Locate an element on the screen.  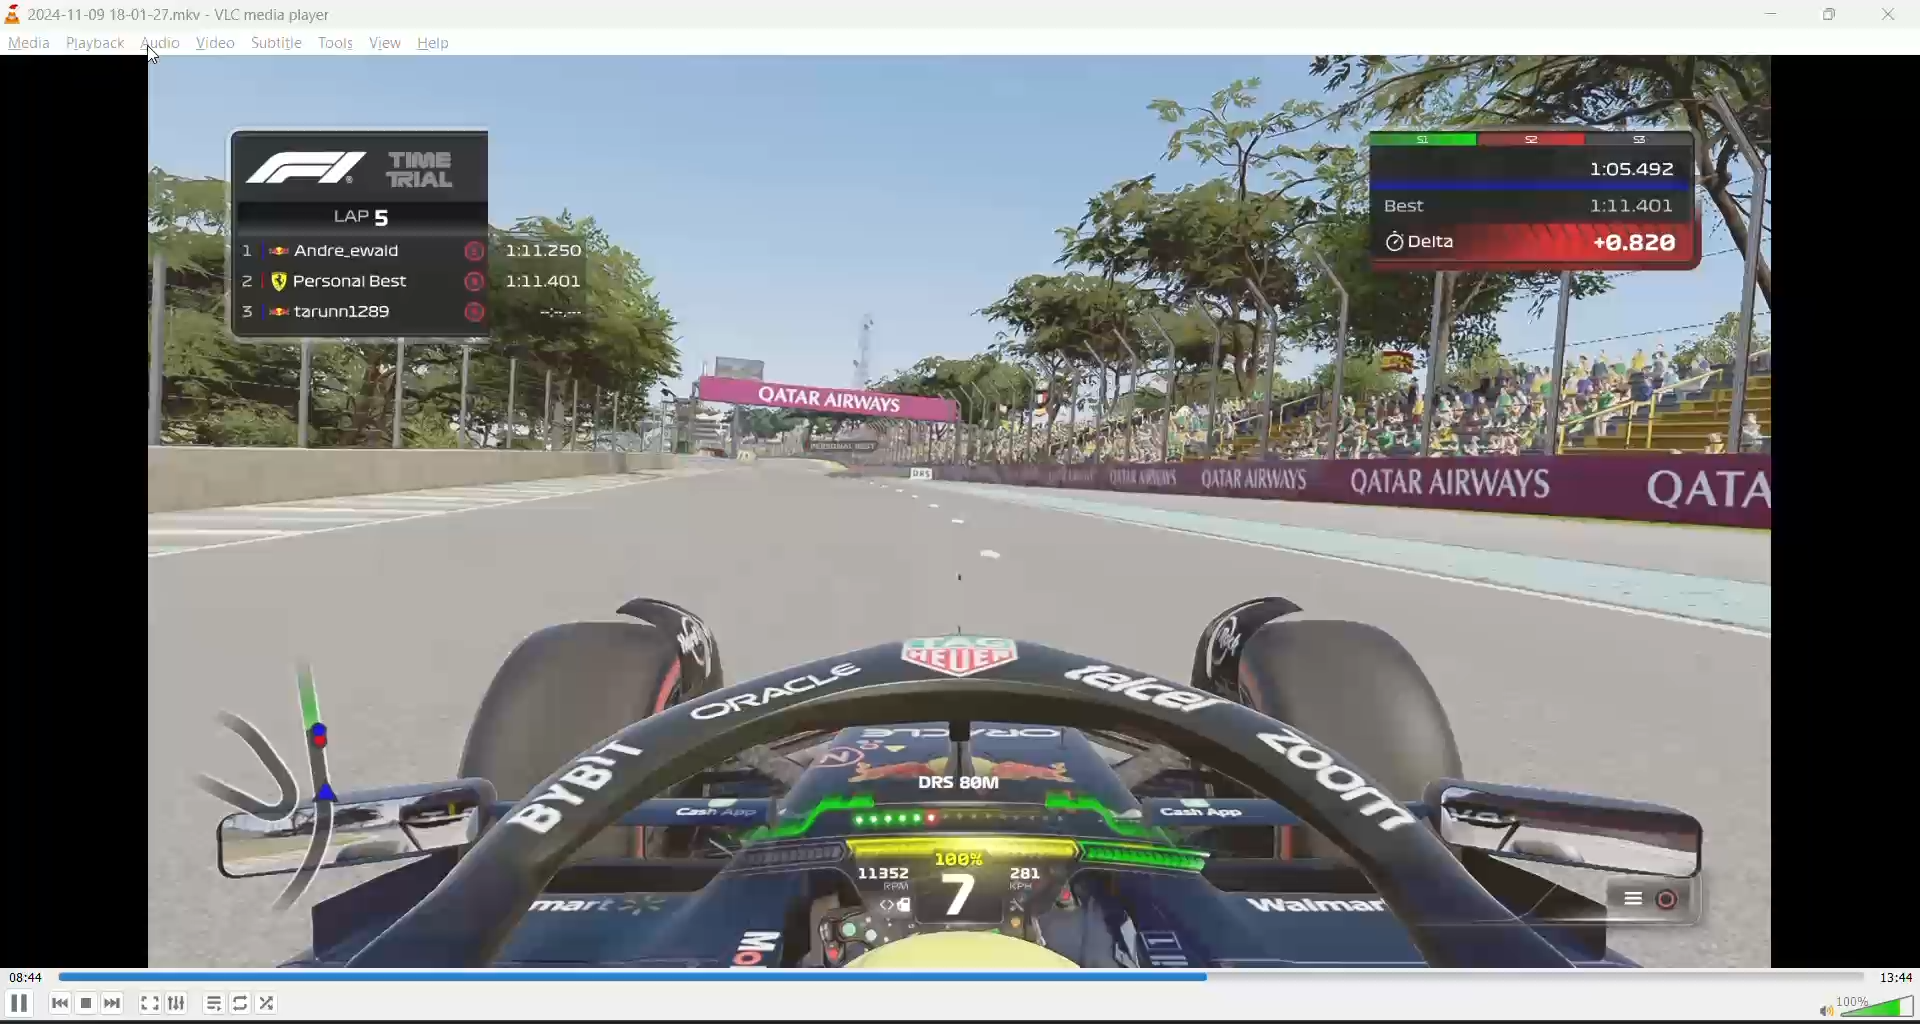
loop is located at coordinates (245, 1001).